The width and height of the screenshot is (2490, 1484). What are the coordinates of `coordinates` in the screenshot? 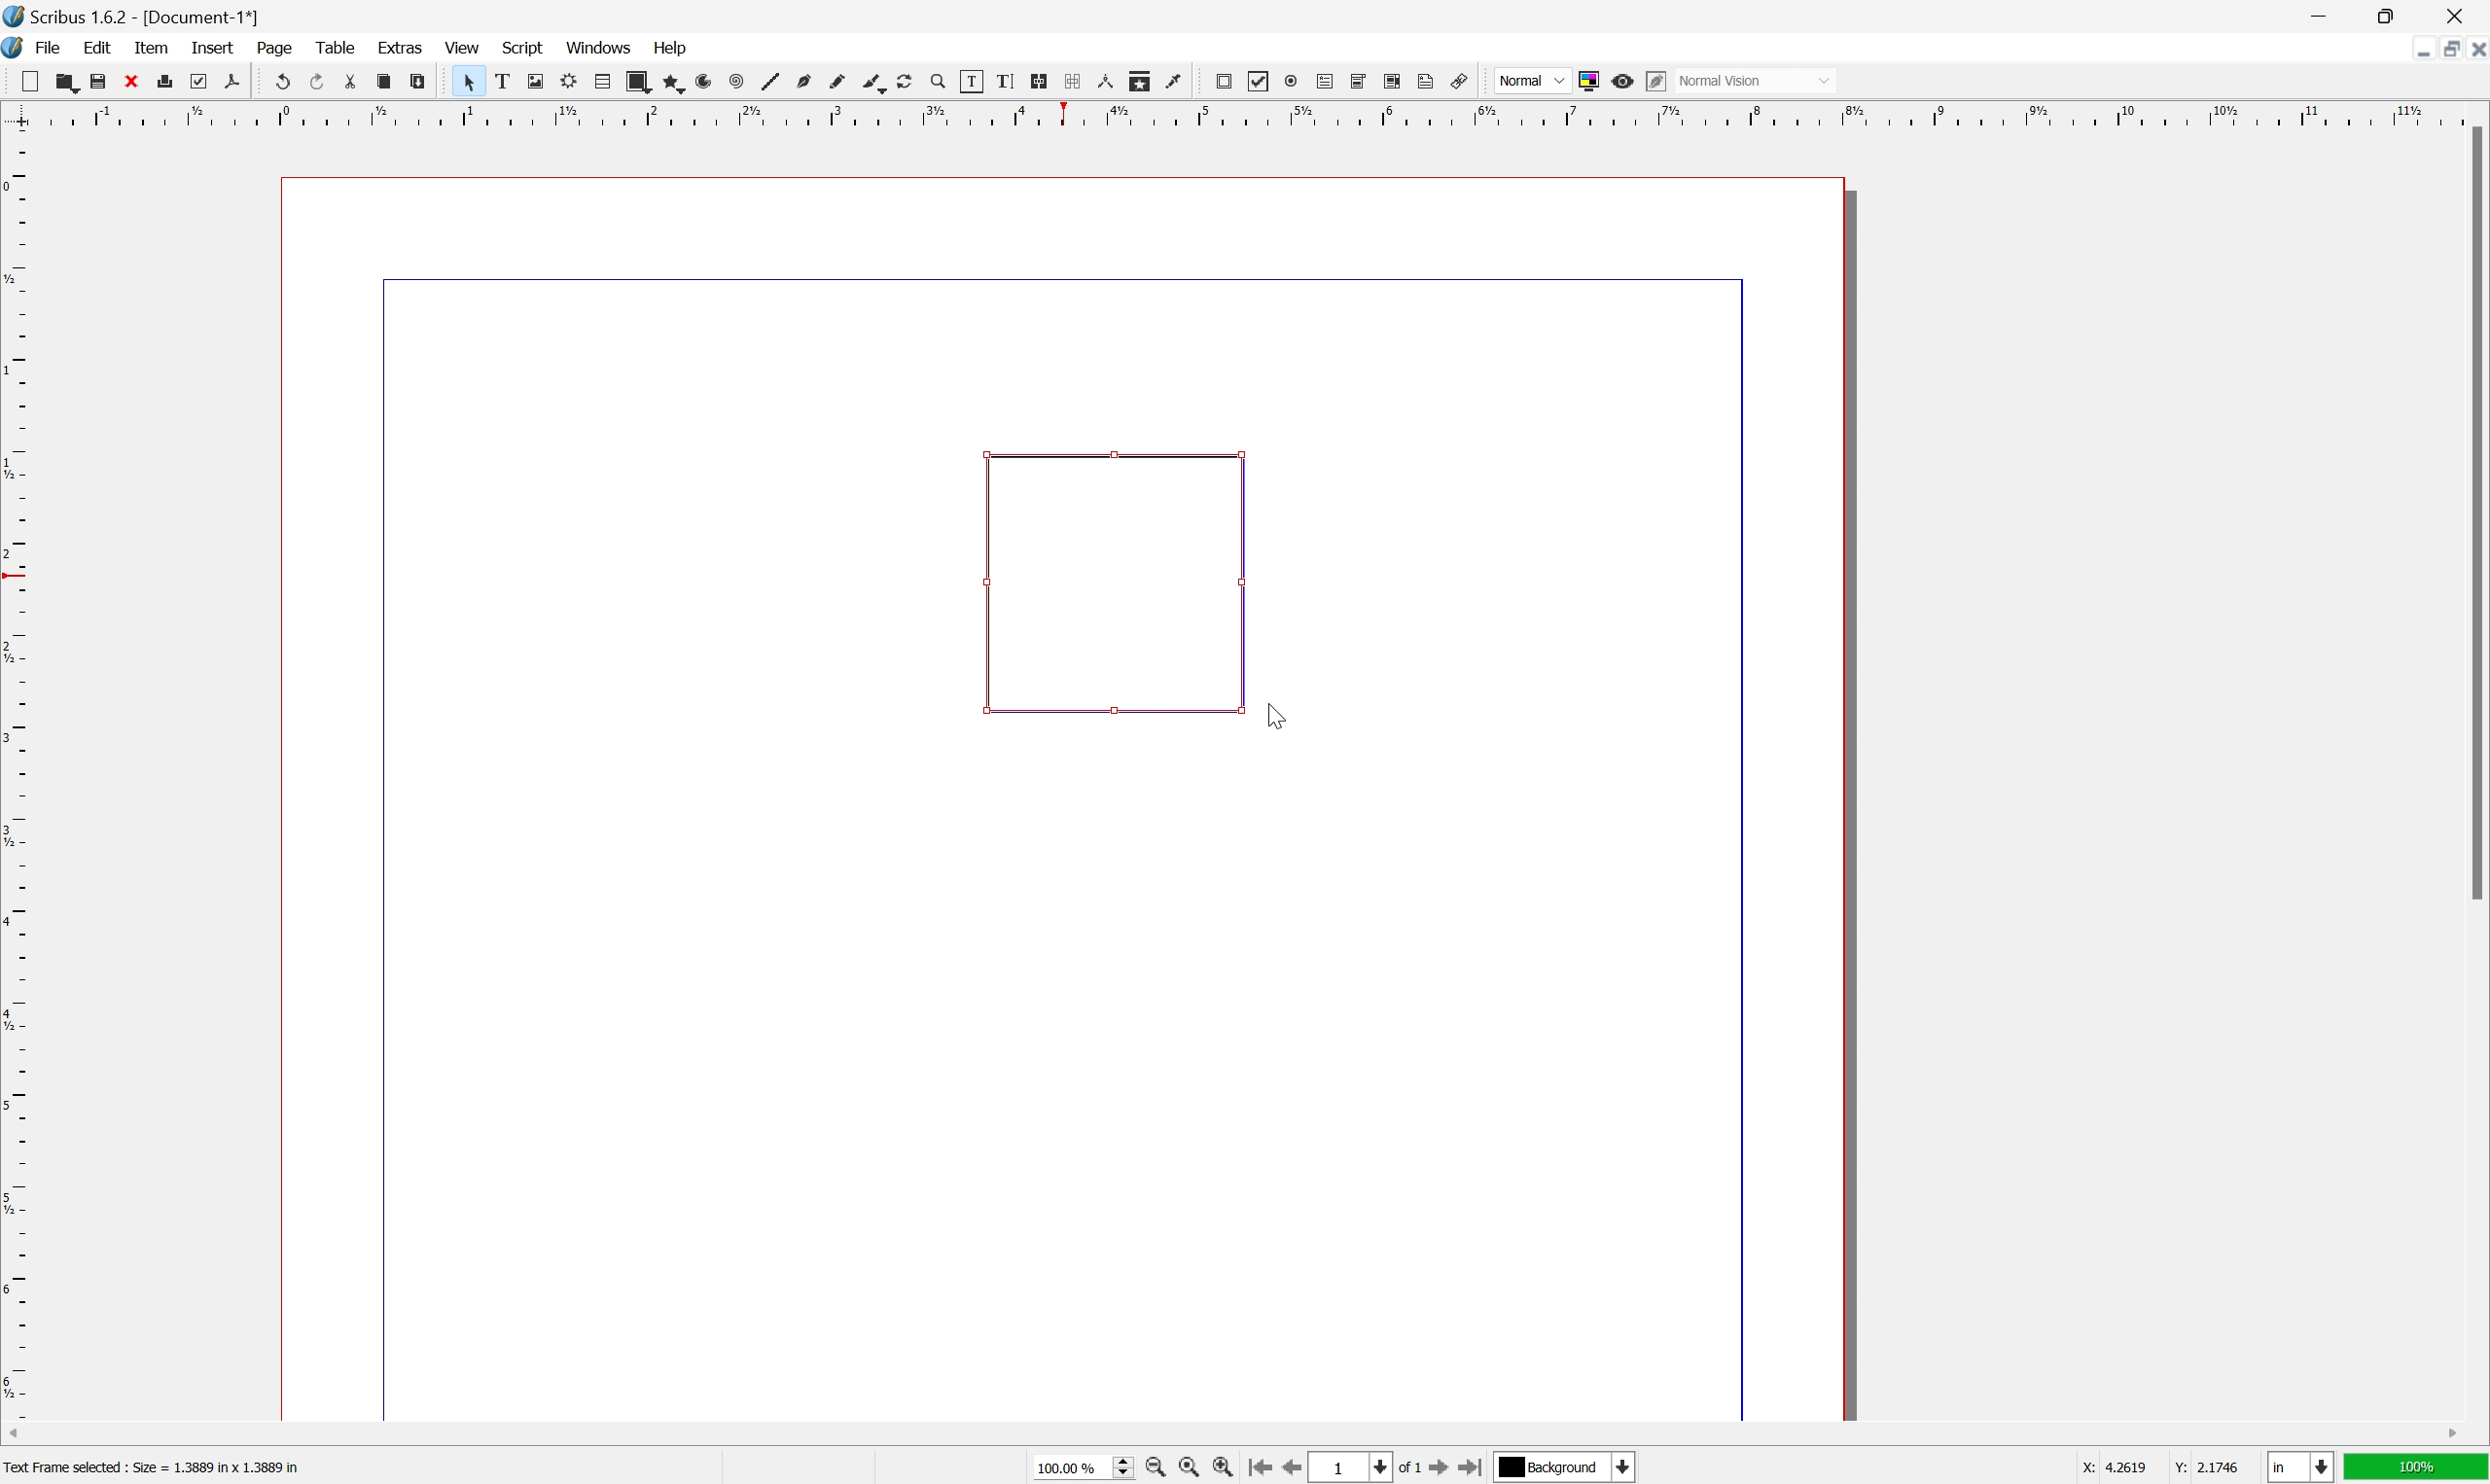 It's located at (2163, 1468).